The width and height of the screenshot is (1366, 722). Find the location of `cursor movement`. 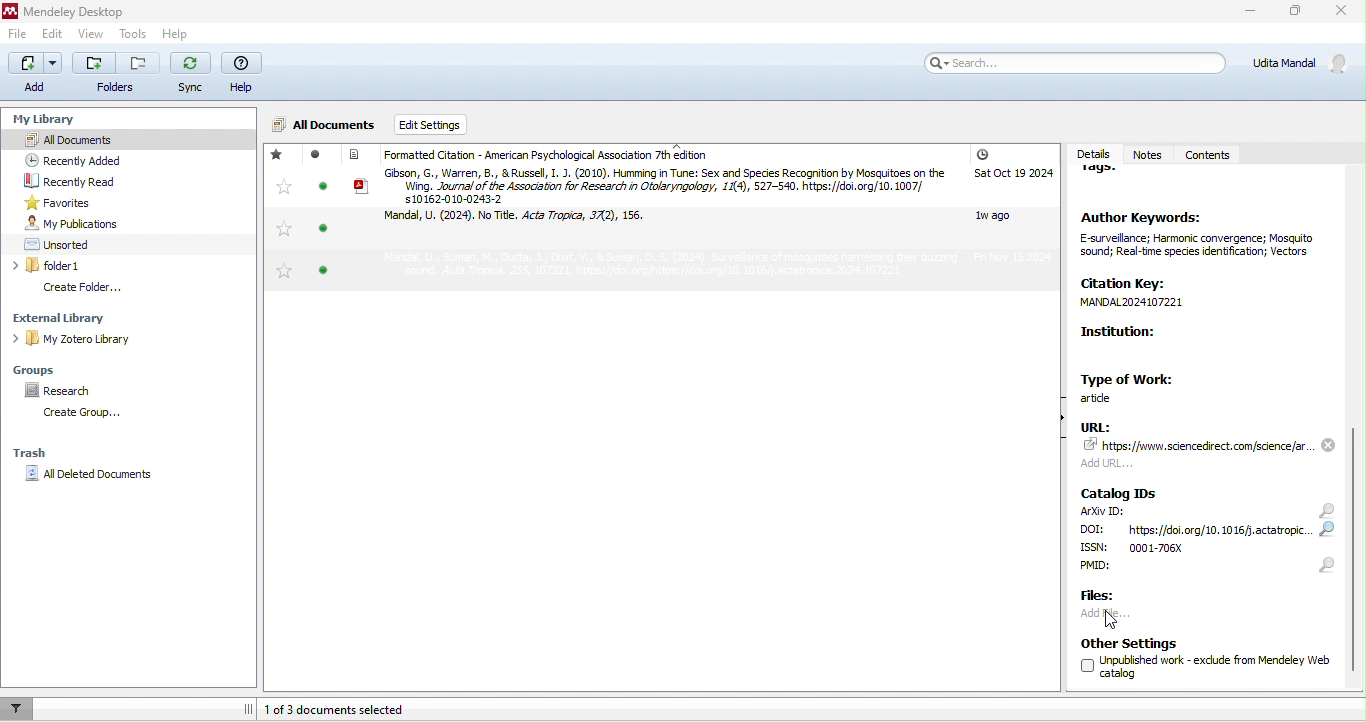

cursor movement is located at coordinates (1115, 618).